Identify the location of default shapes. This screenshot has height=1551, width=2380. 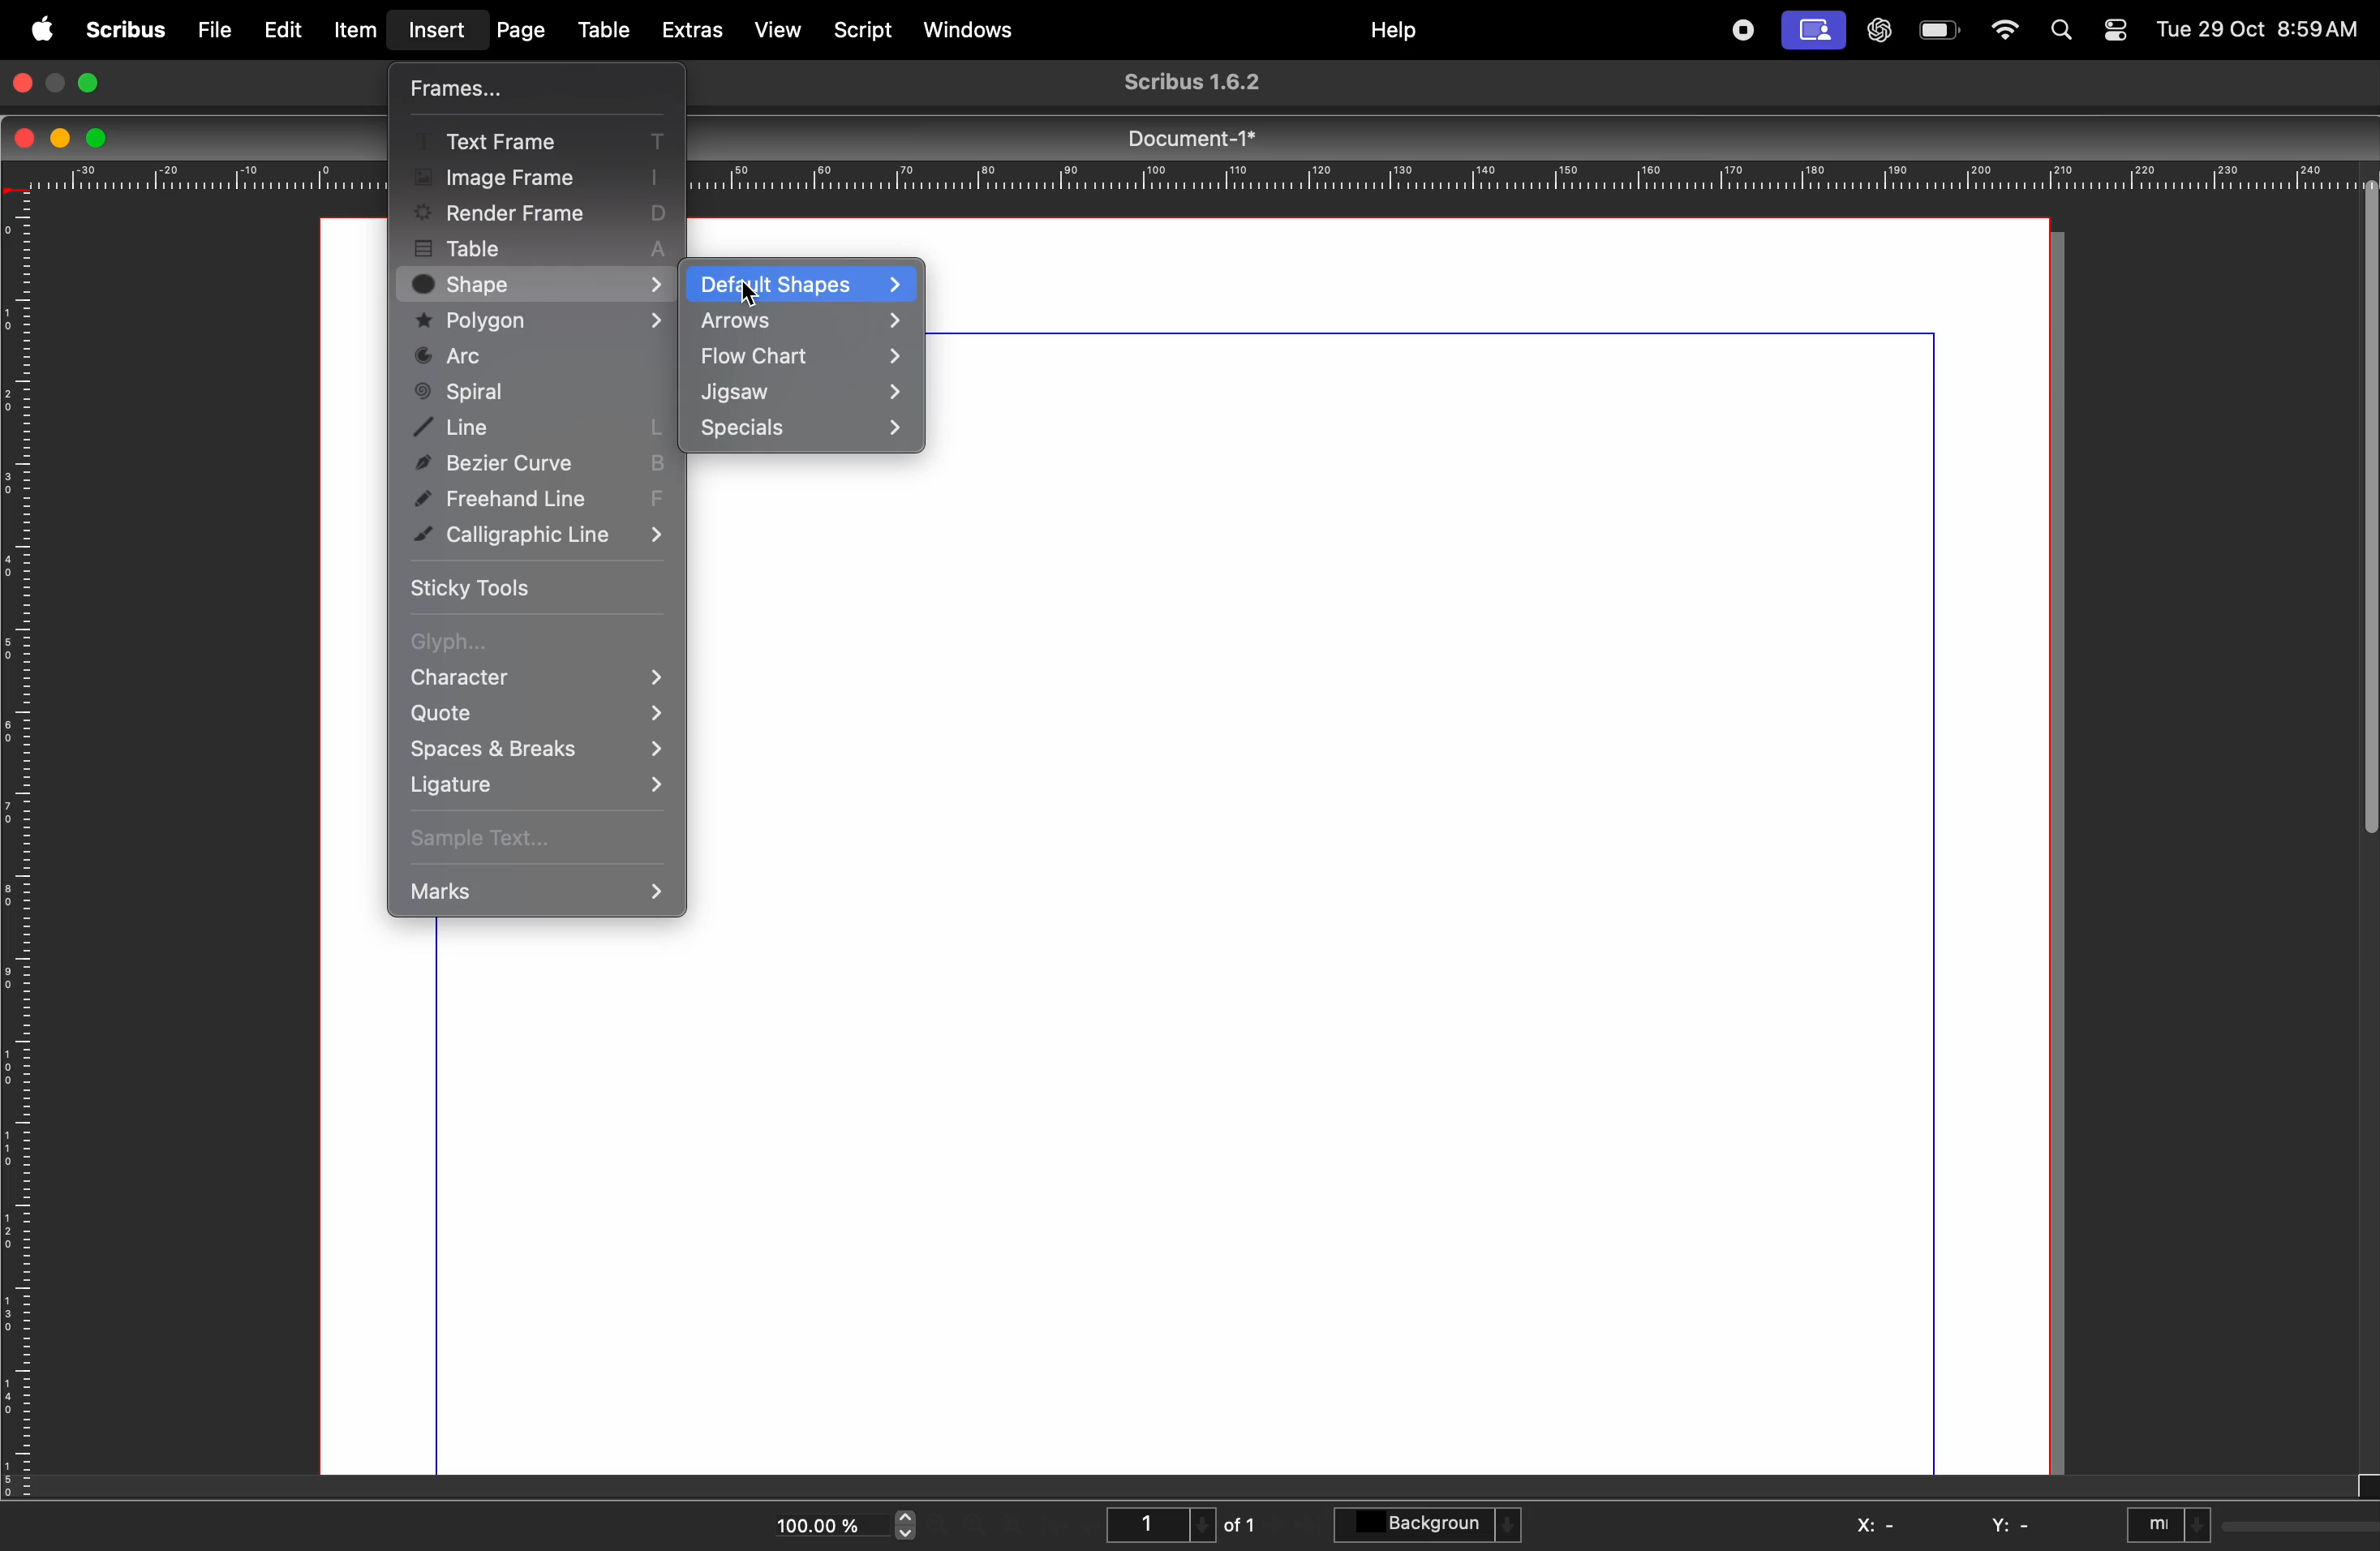
(802, 285).